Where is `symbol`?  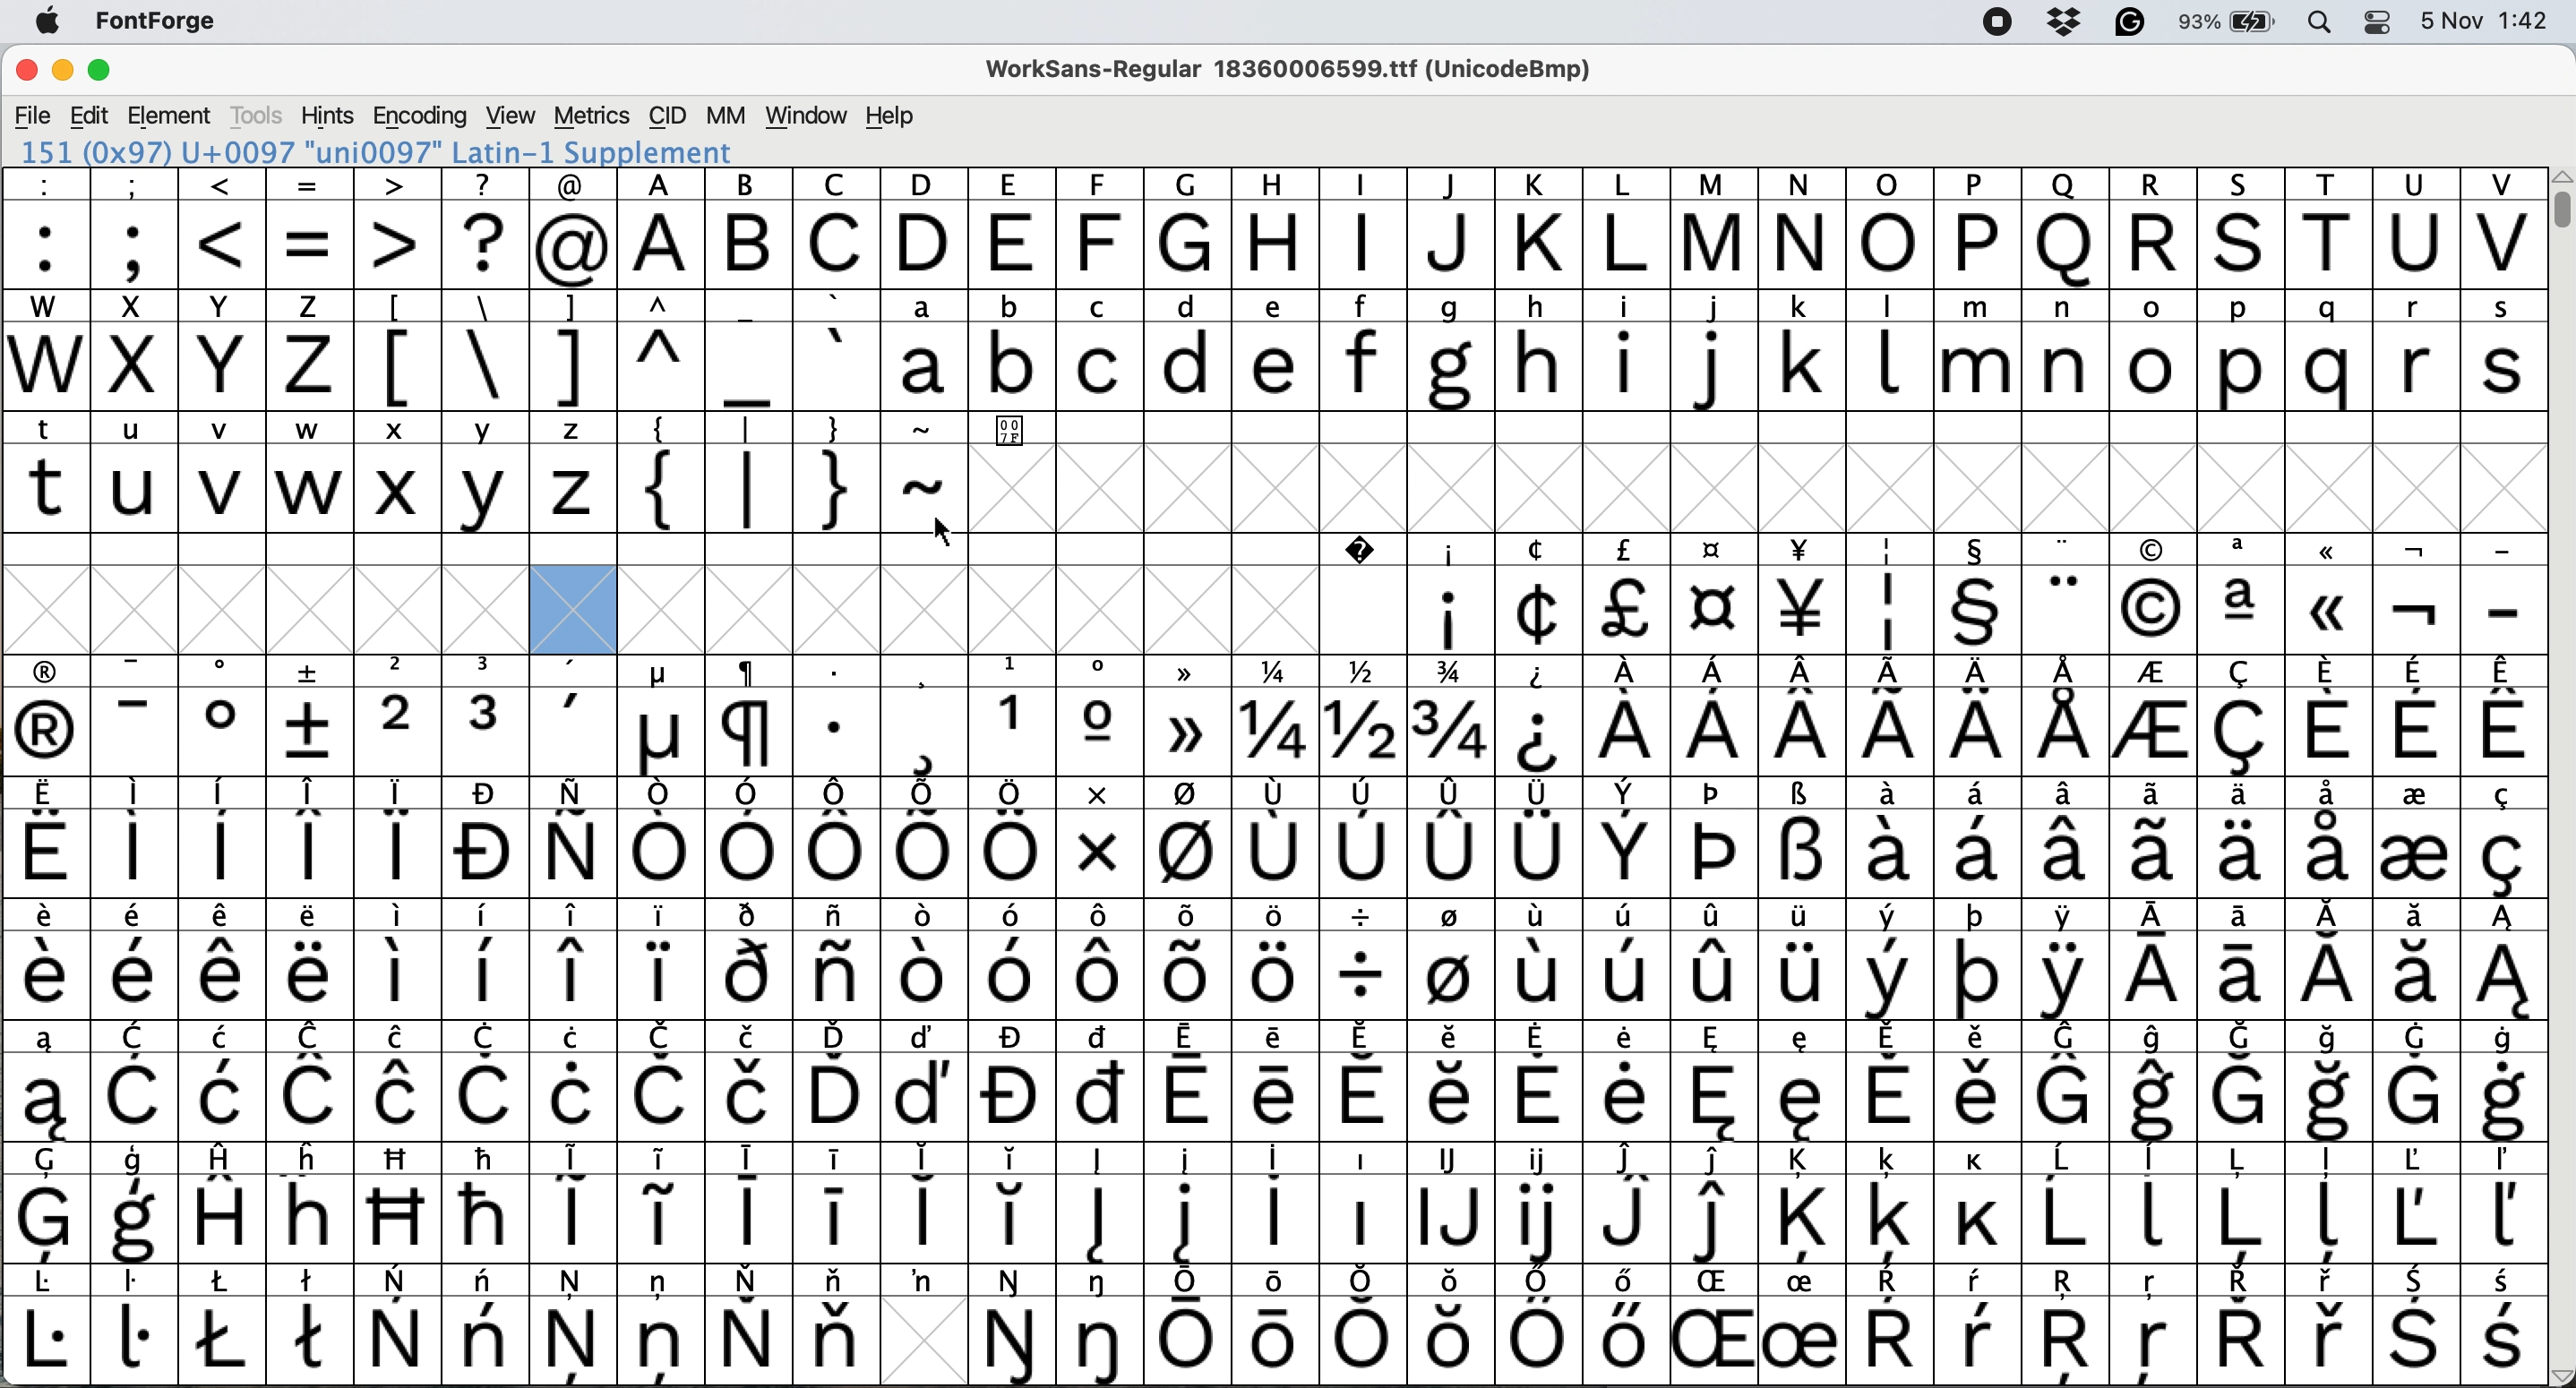 symbol is located at coordinates (312, 1081).